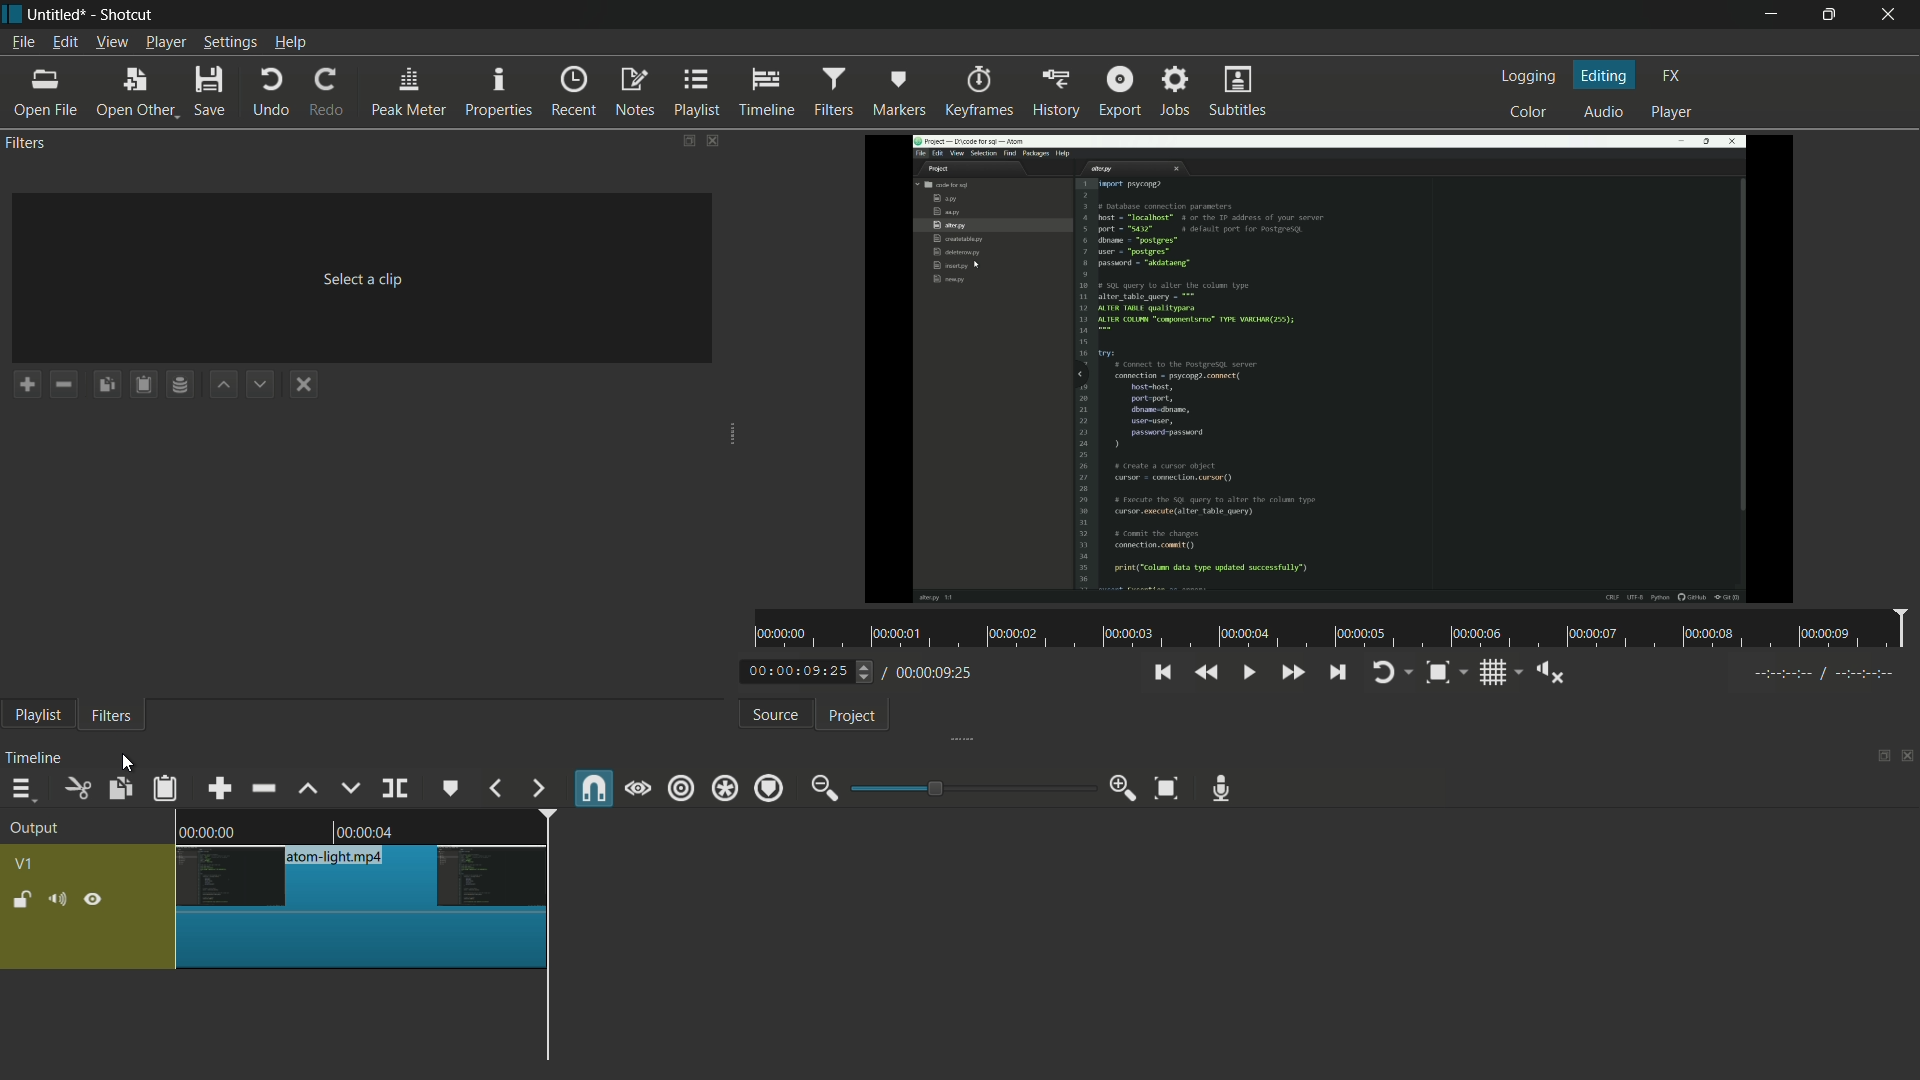 The image size is (1920, 1080). Describe the element at coordinates (976, 92) in the screenshot. I see `keyframes` at that location.